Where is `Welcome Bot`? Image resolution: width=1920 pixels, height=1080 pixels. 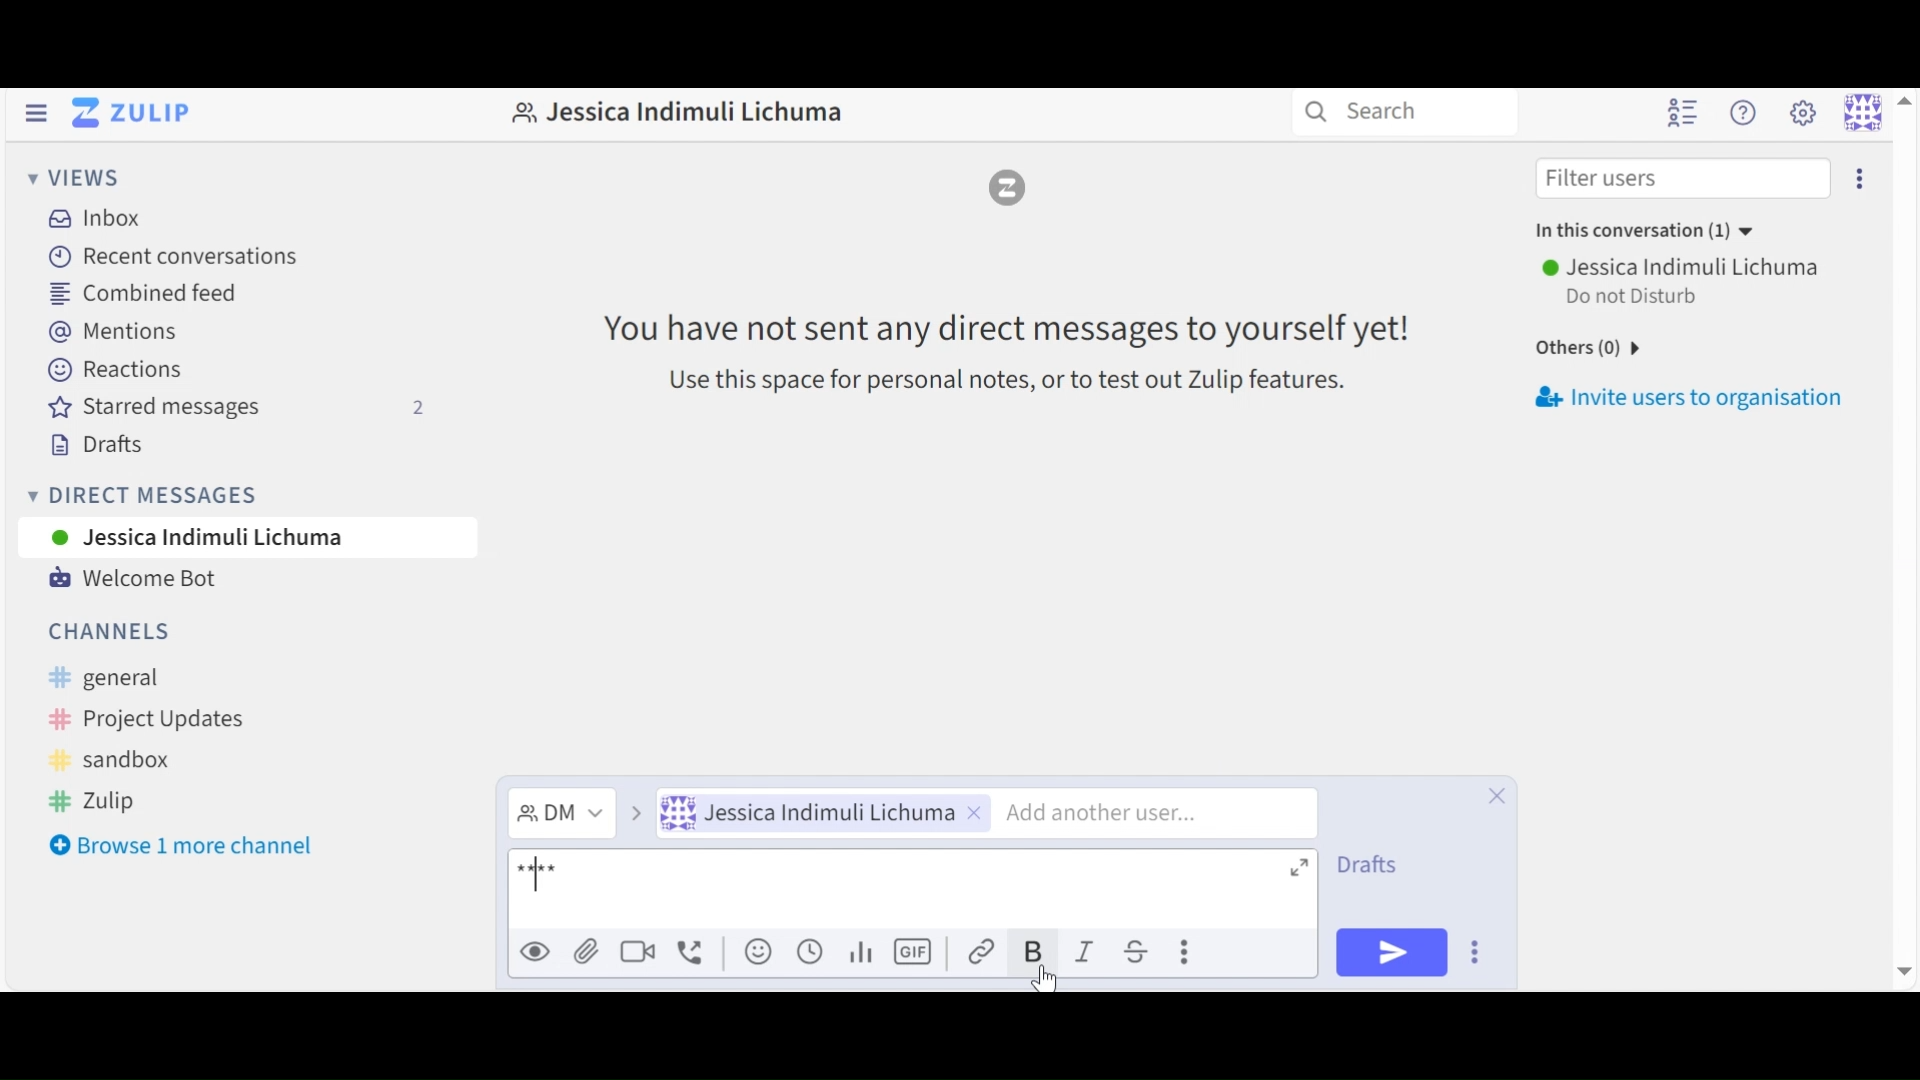 Welcome Bot is located at coordinates (133, 581).